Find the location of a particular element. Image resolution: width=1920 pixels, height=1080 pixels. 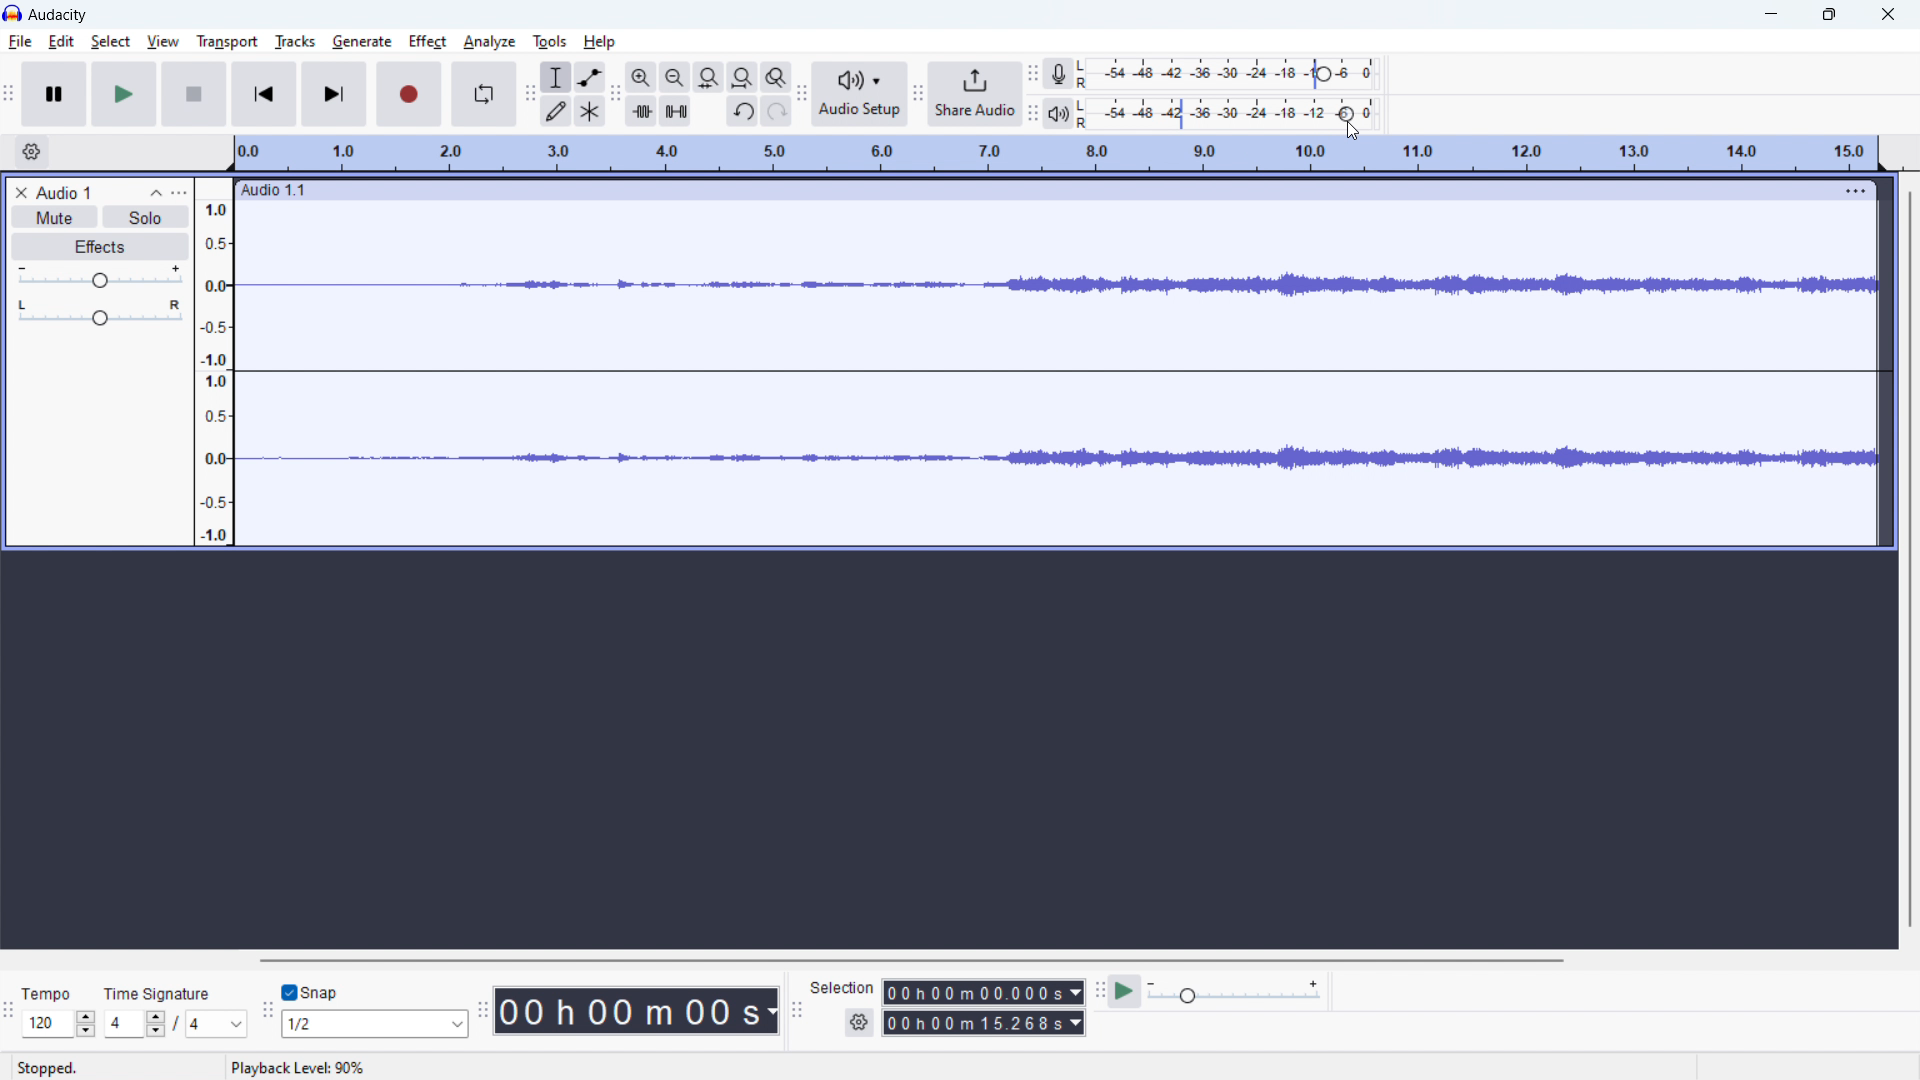

audacity is located at coordinates (58, 15).